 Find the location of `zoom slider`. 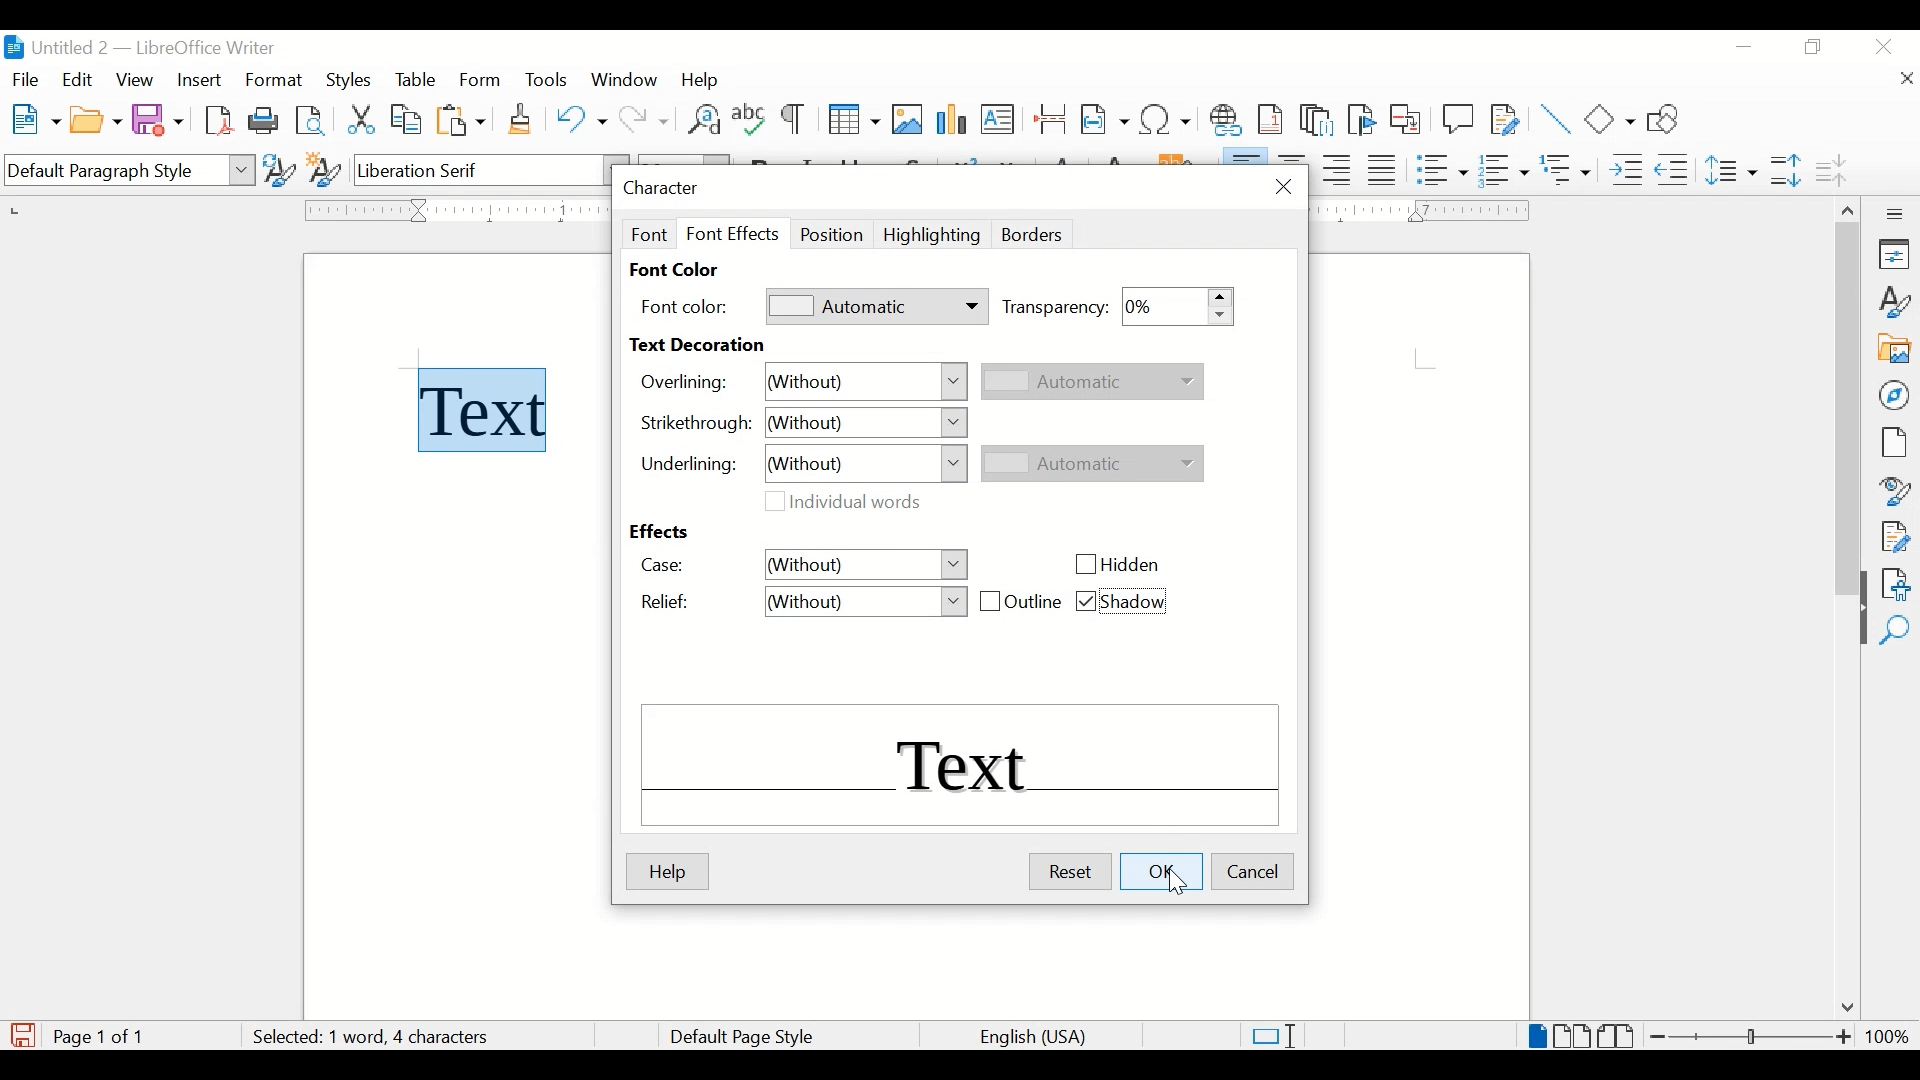

zoom slider is located at coordinates (1752, 1036).